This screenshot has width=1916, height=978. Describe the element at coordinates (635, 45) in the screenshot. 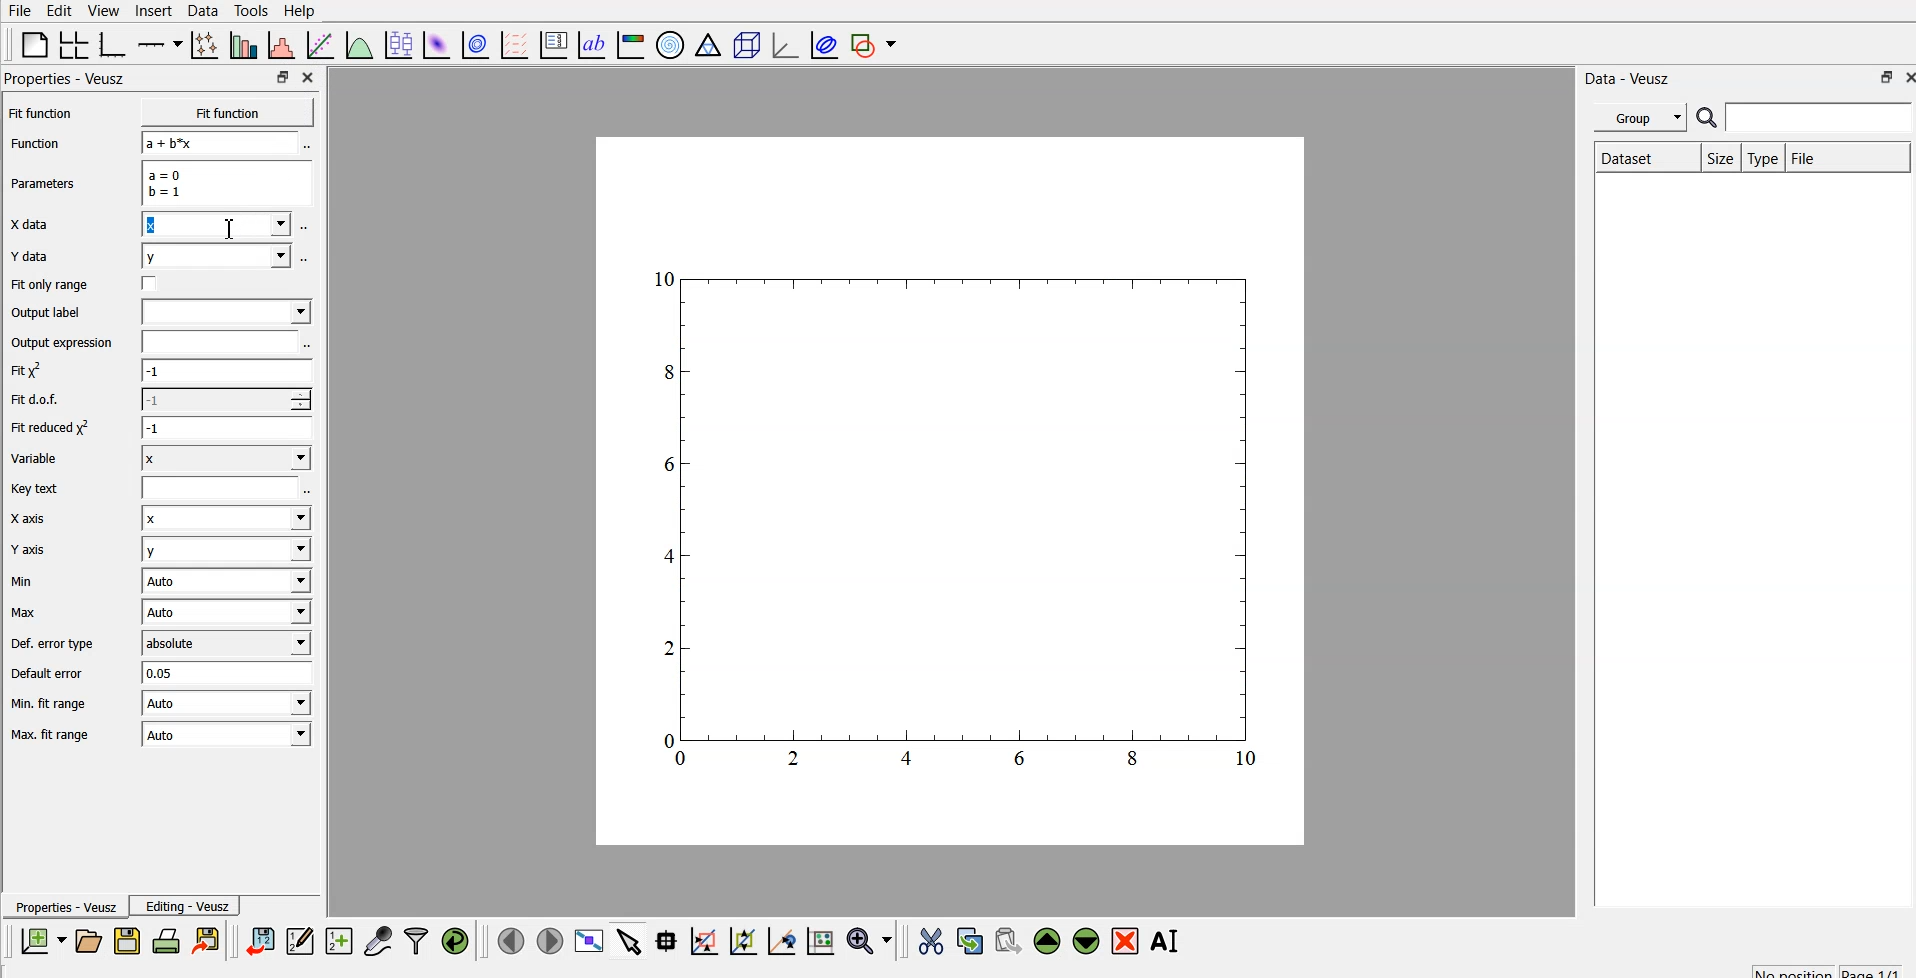

I see `image color bar` at that location.